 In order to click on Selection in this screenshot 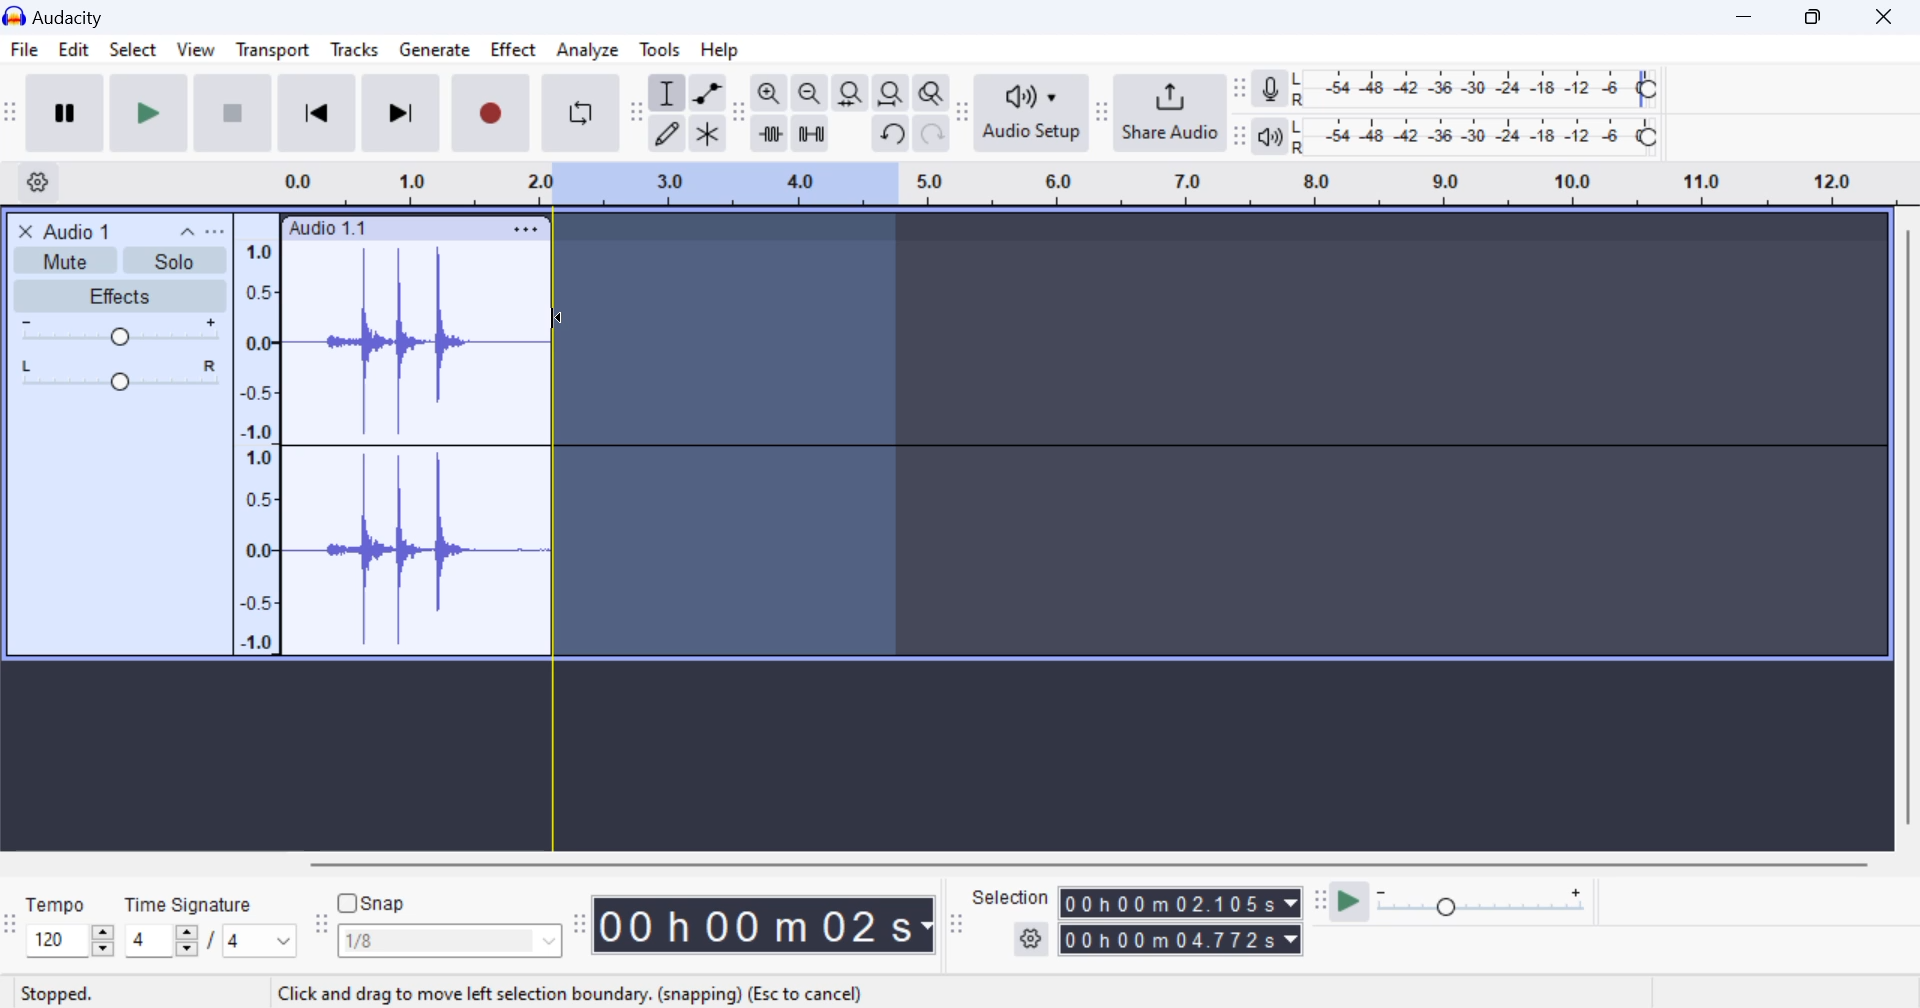, I will do `click(1011, 897)`.